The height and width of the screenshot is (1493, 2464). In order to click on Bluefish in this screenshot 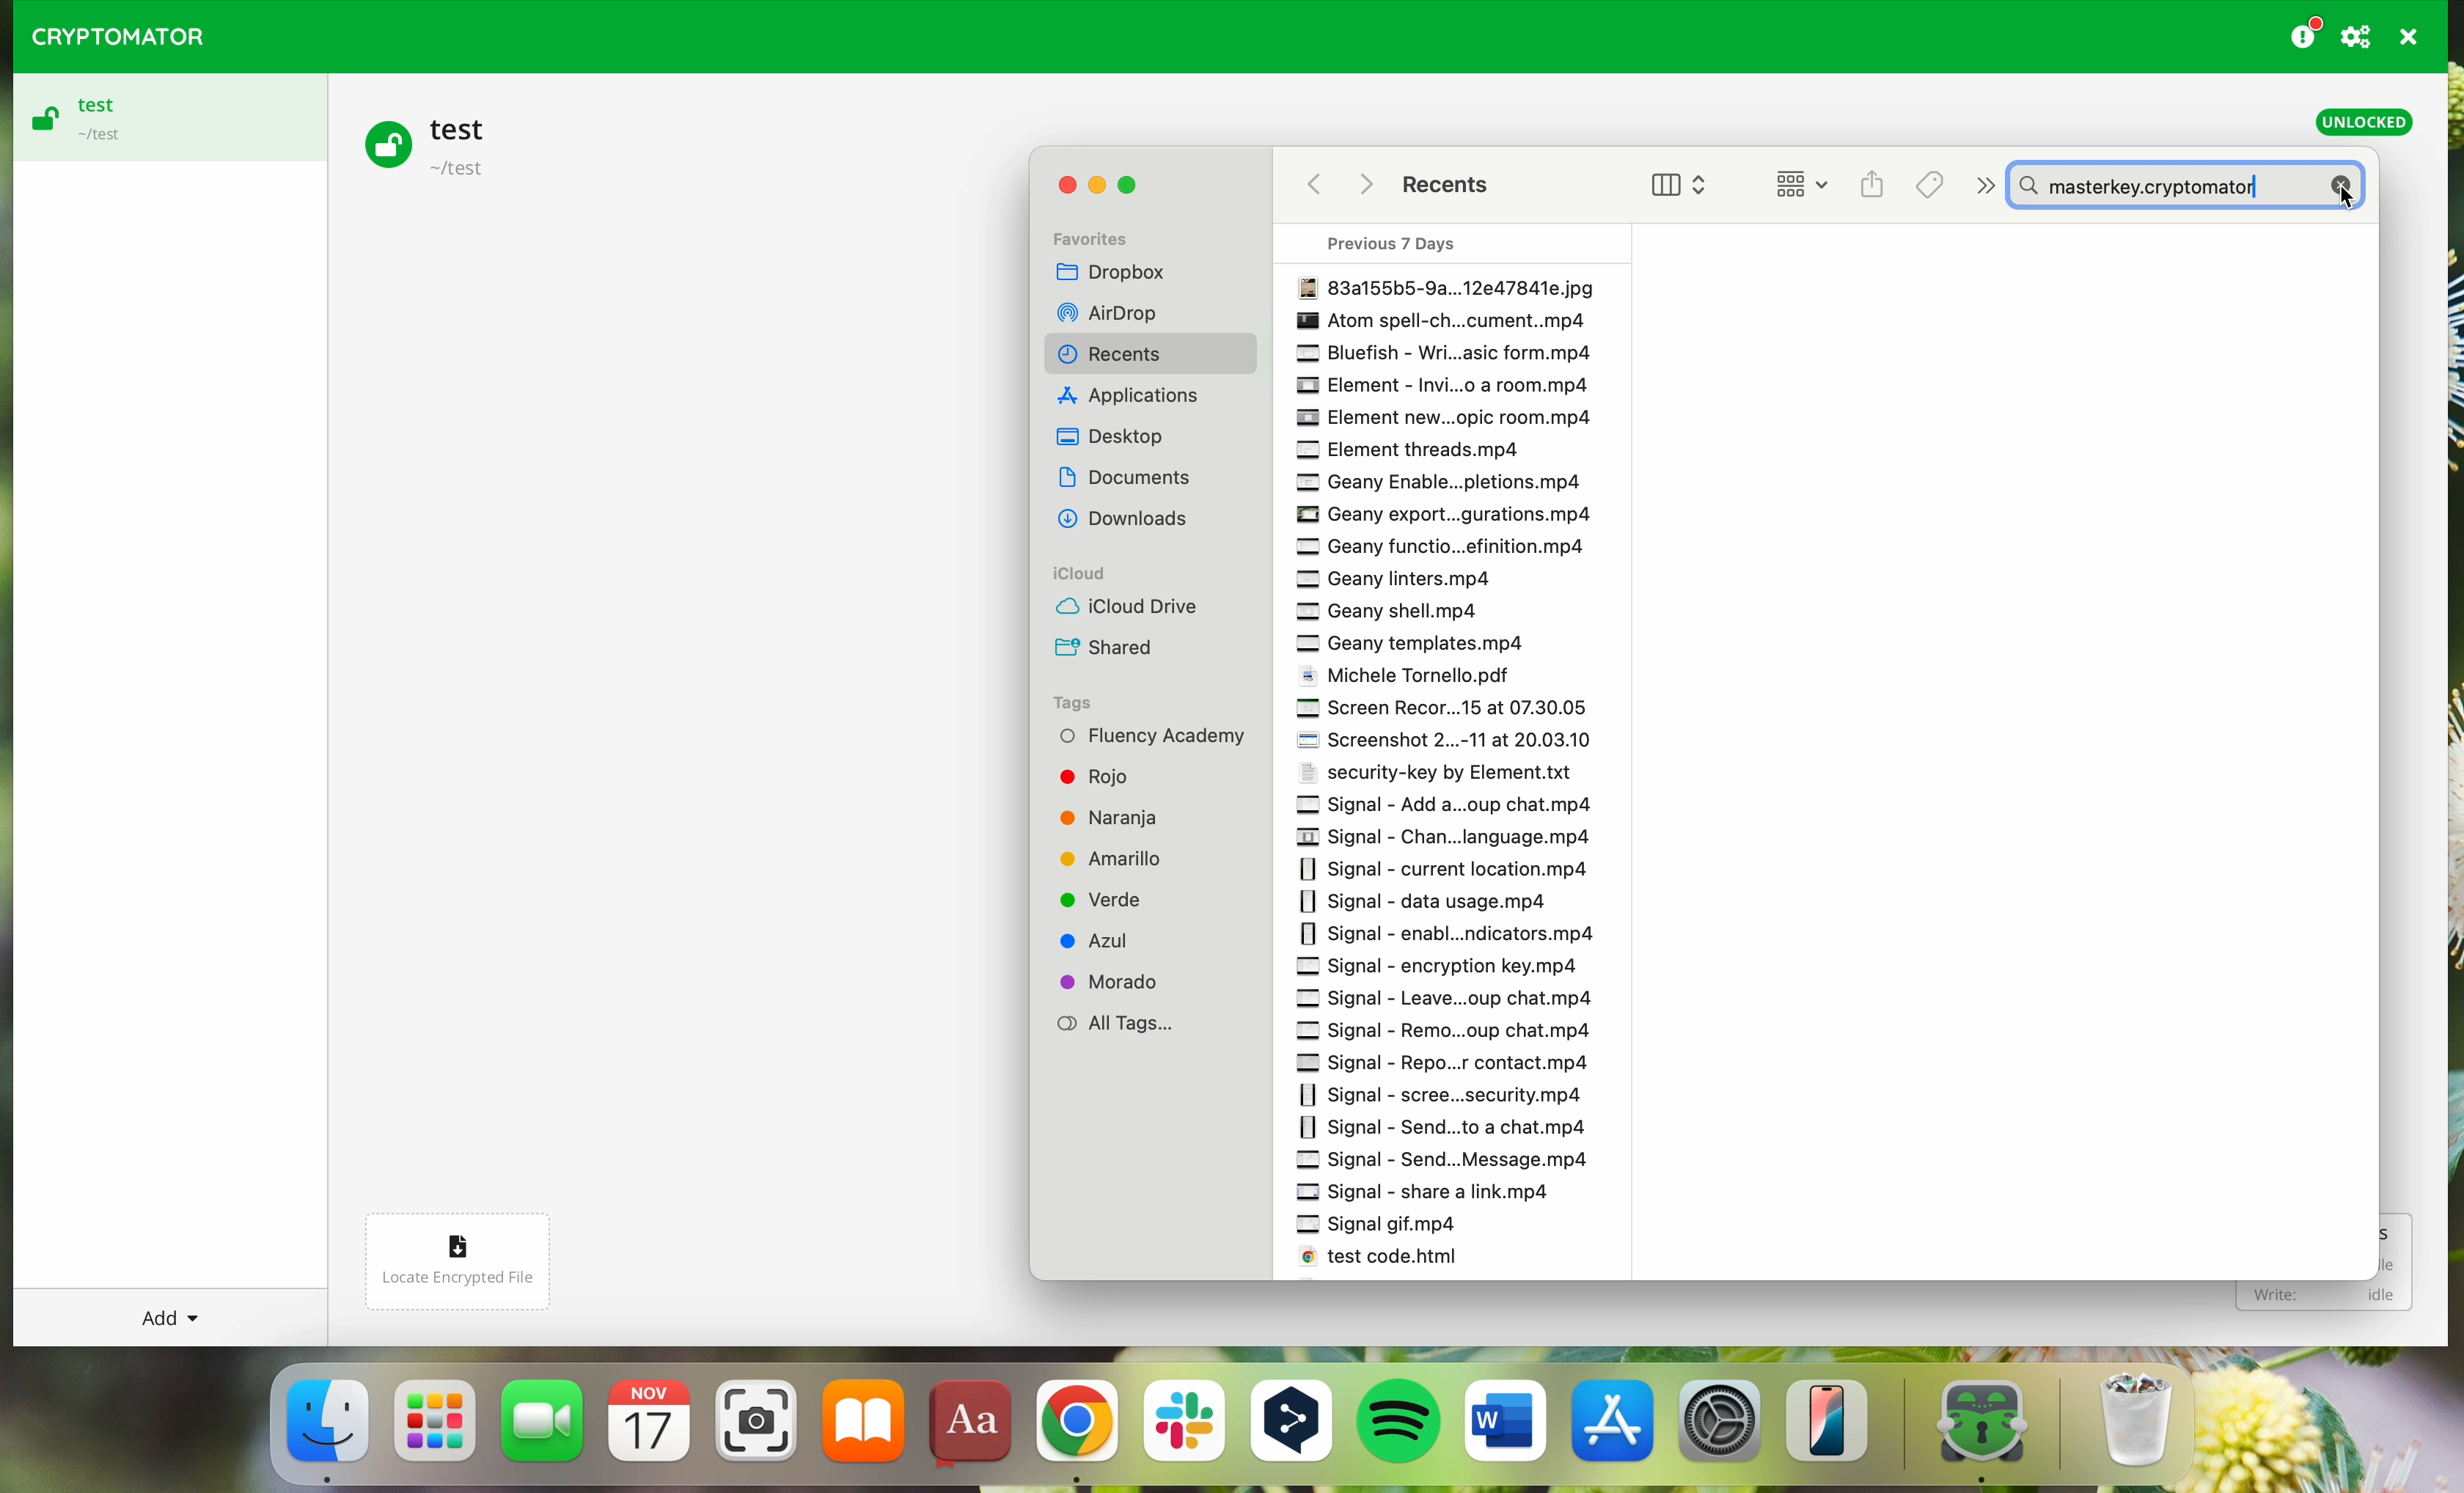, I will do `click(1433, 352)`.